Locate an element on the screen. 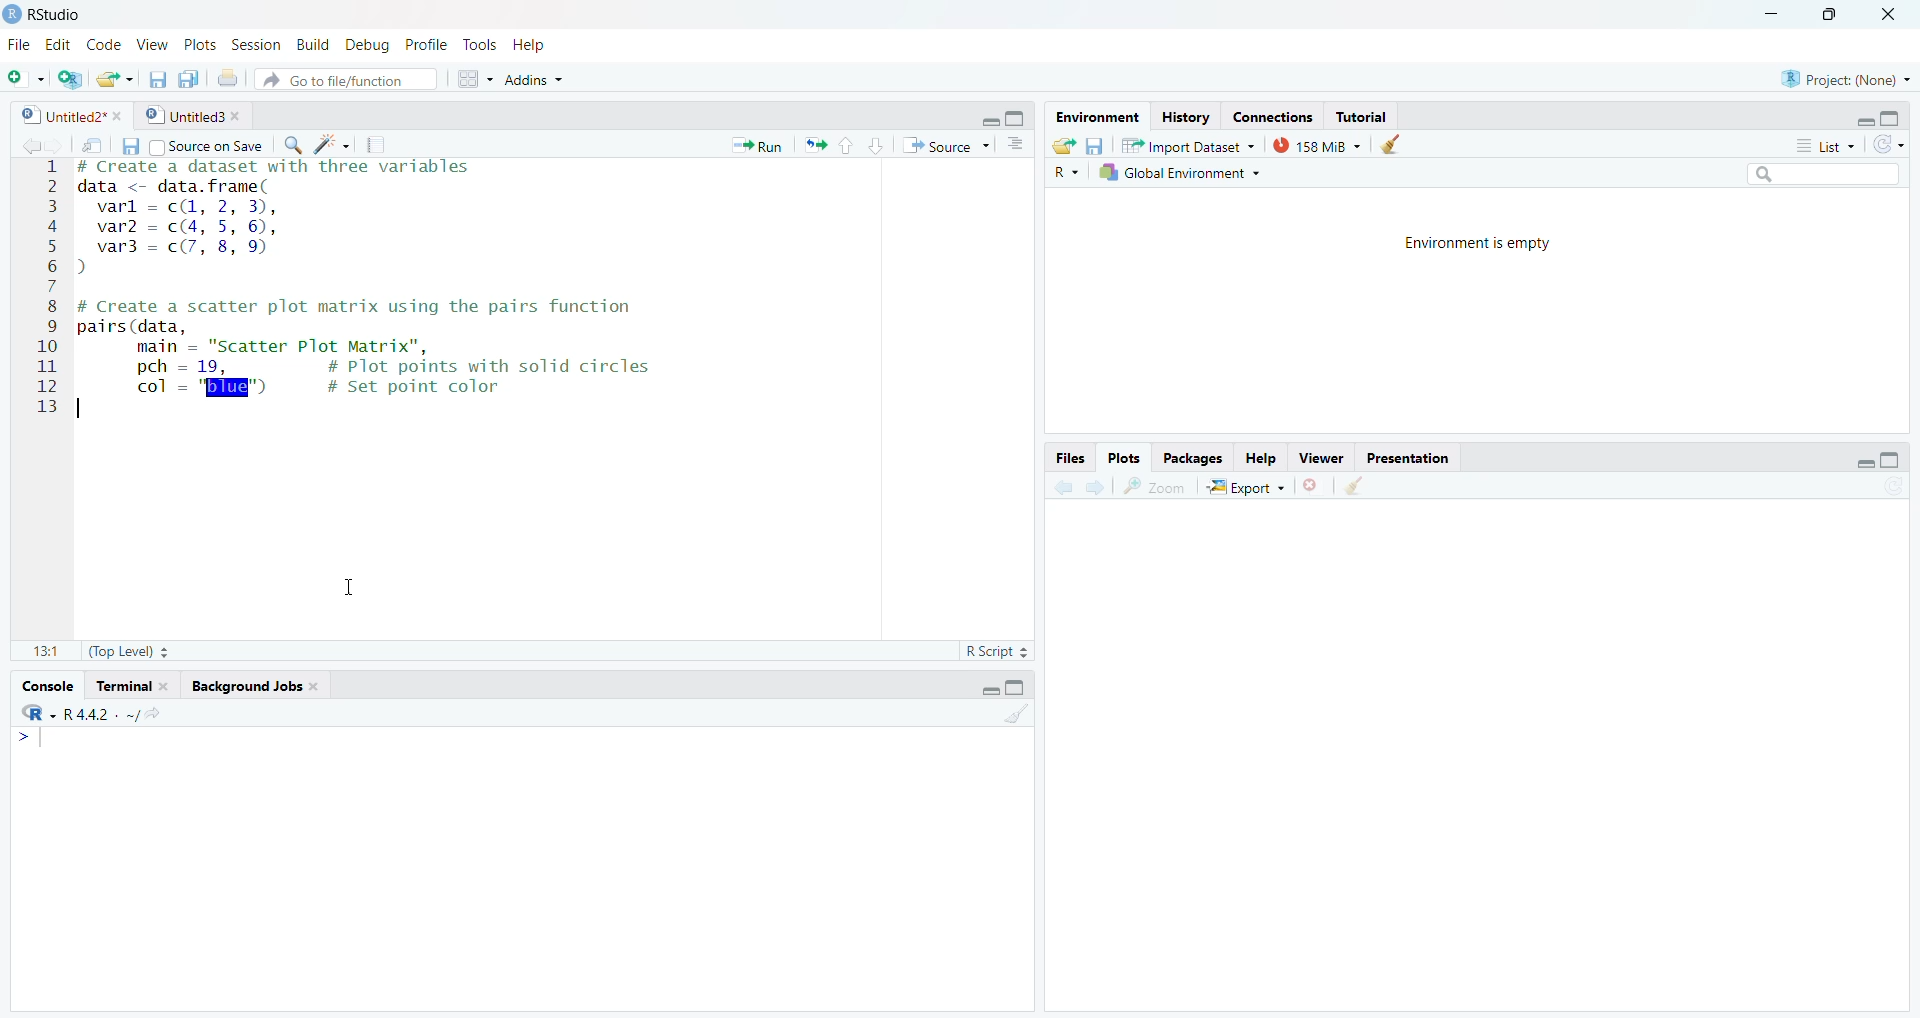 This screenshot has height=1018, width=1920. List  is located at coordinates (1819, 144).